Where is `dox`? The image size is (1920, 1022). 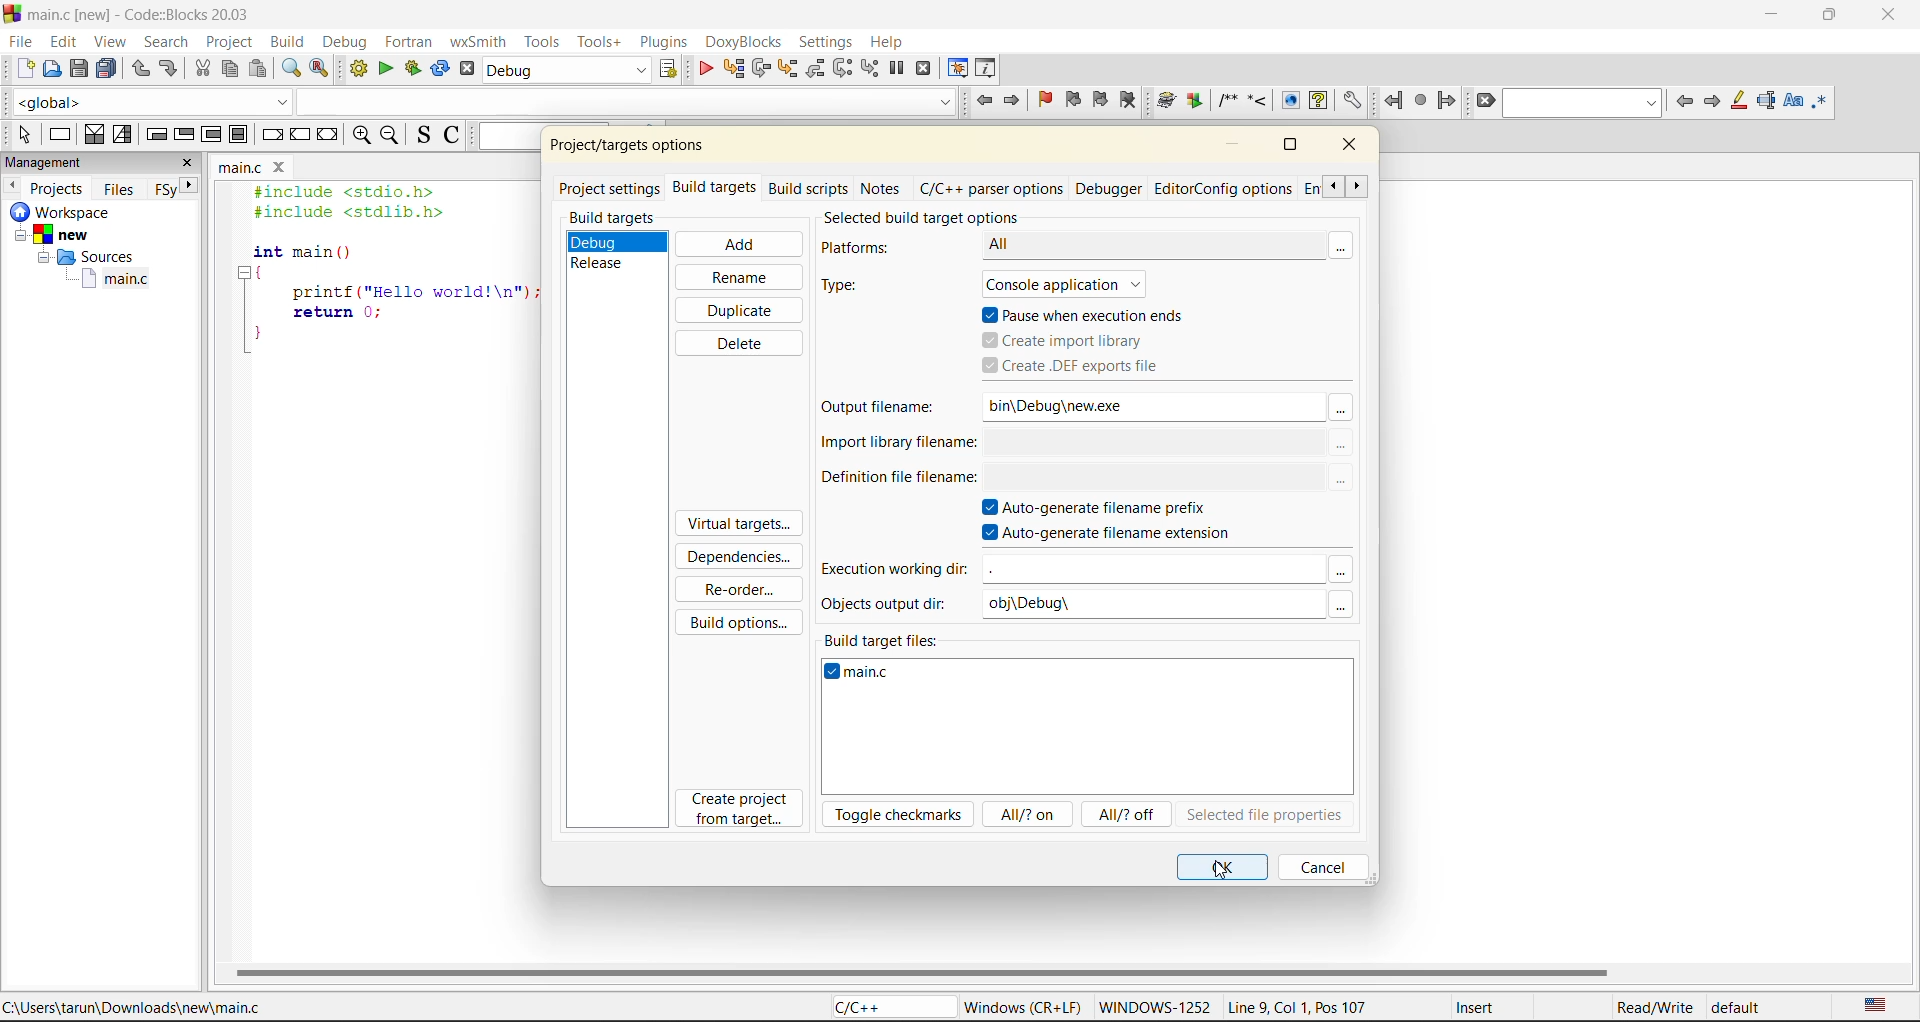
dox is located at coordinates (742, 42).